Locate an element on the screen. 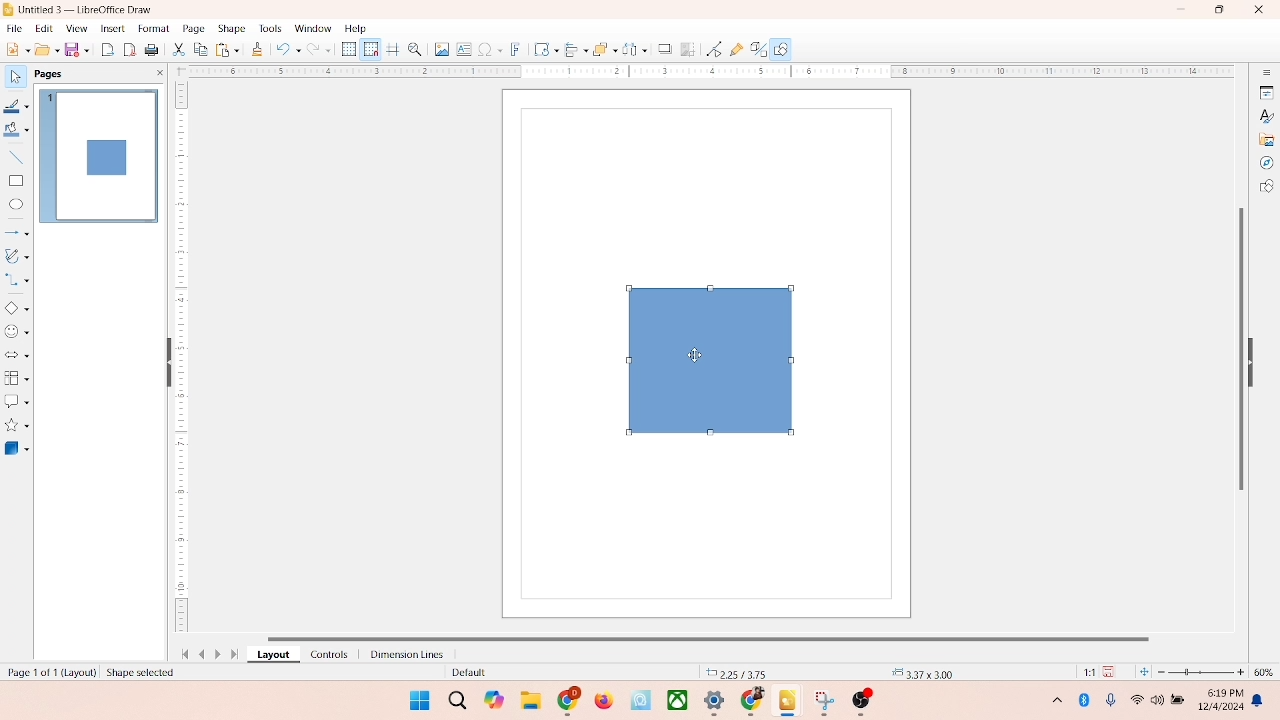 This screenshot has height=720, width=1280. cursor is located at coordinates (696, 354).